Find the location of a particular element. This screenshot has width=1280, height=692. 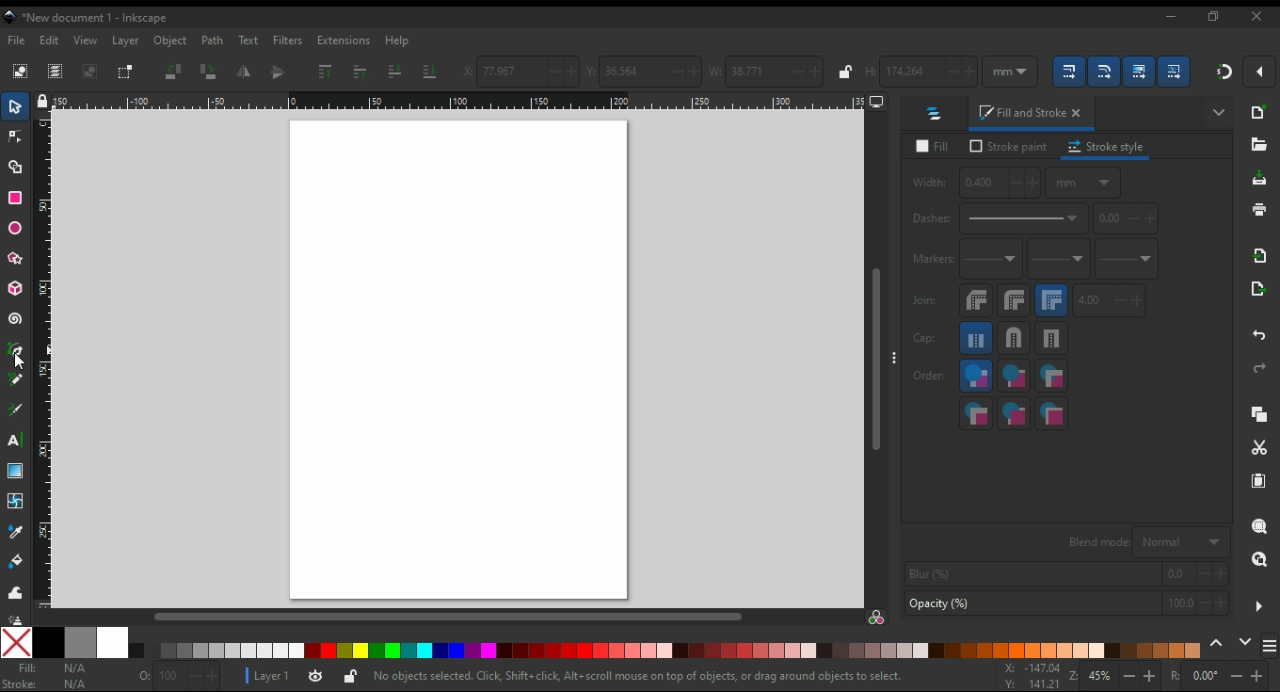

fill and stroke is located at coordinates (1032, 110).